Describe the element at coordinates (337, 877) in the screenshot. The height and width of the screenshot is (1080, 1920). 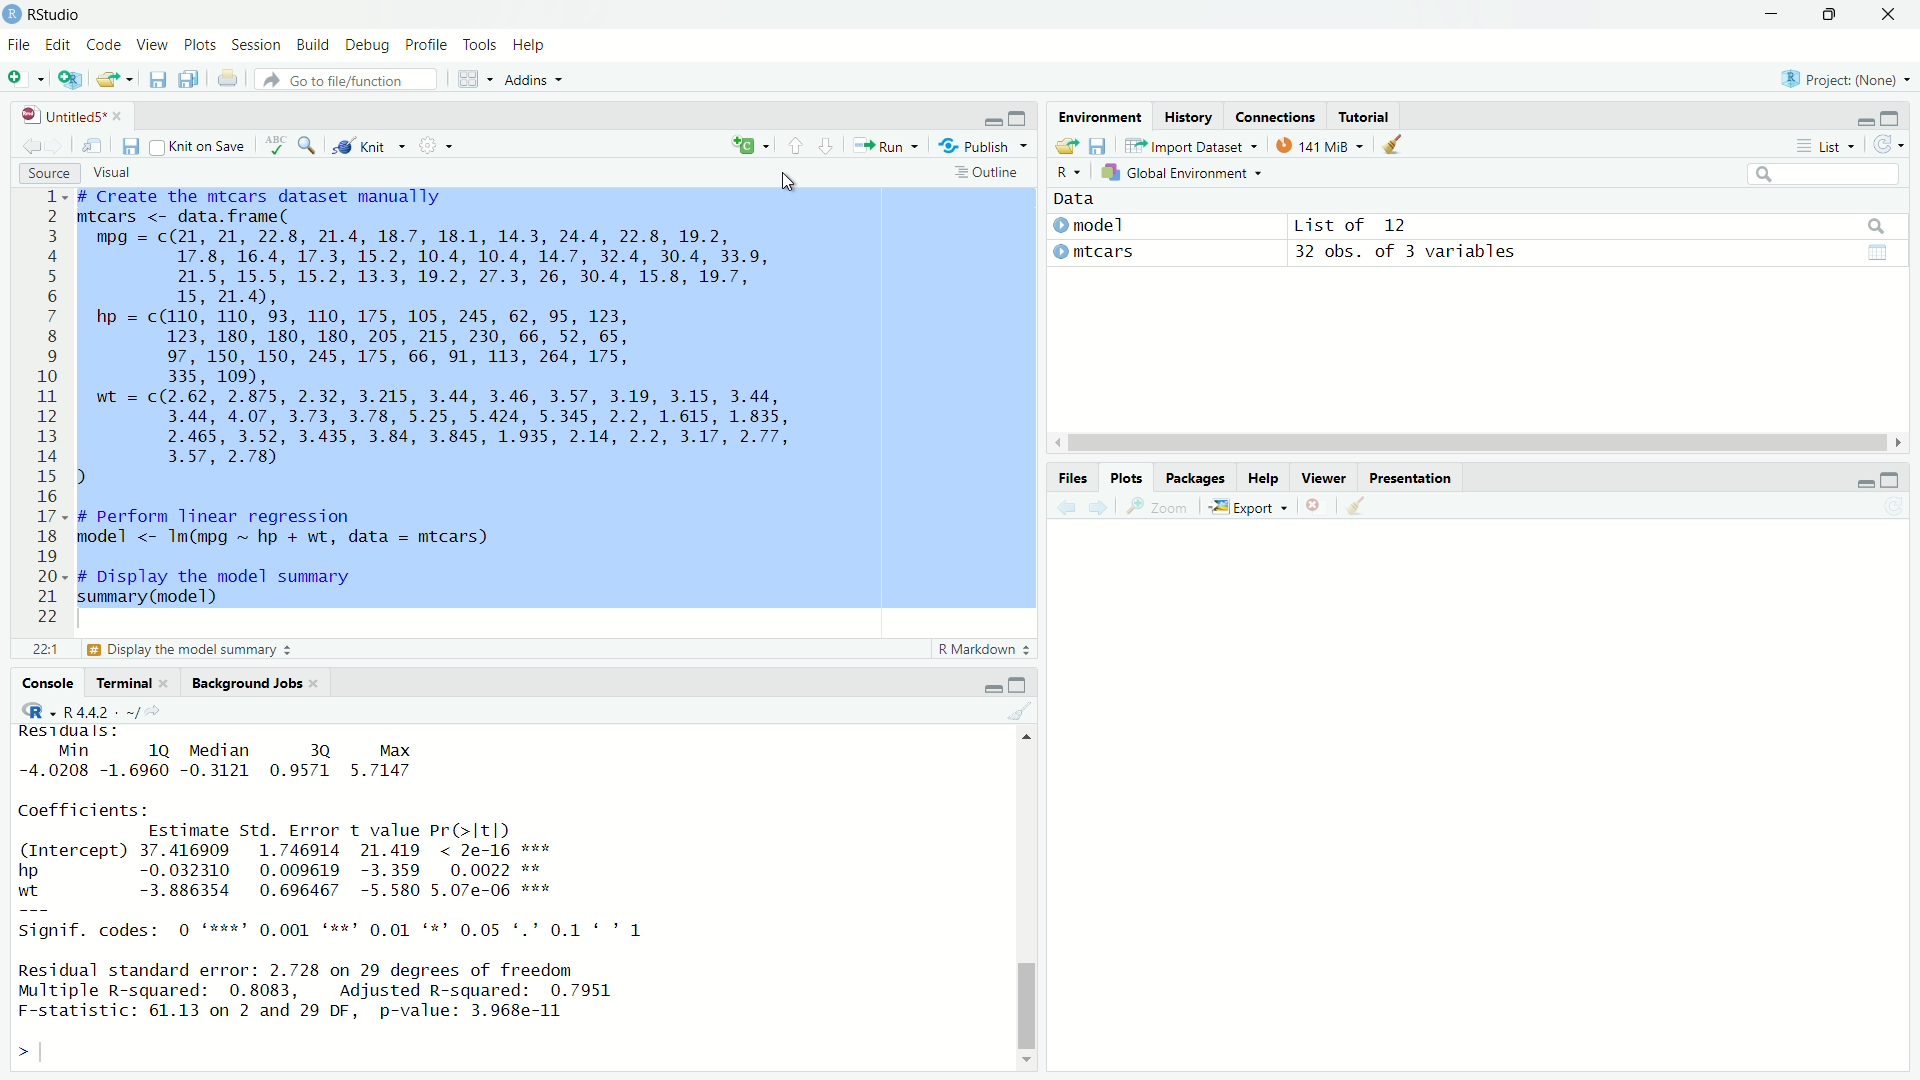
I see `Residuals : Min 1Q Median 3Q Max-4.0208 -1.6960 -0.3121 0.9571 5.7147Coefficients:Estimate Std. Error t value Pr(>|tl)(Intercept) 37.416909 1.746914 21.419 < 2e-16 ***hp -0.032310 0.009619 -3.359 0.0022 **wt -3.886354 0.696467 -5.580 5.07e-06 ***signif. codes: 0 ‘**’ 0.001 ‘**’ 0.01 ‘*’ 0.05 *.” 0.1 * * 1Residual standard error: 2.728 on 29 degrees of freedomMultiple R-squared: 0.8083, Adjusted R-squared: 0.7951F-statistic: 61.13 on 2 and 29 DF, p-value: 3.968e-11` at that location.